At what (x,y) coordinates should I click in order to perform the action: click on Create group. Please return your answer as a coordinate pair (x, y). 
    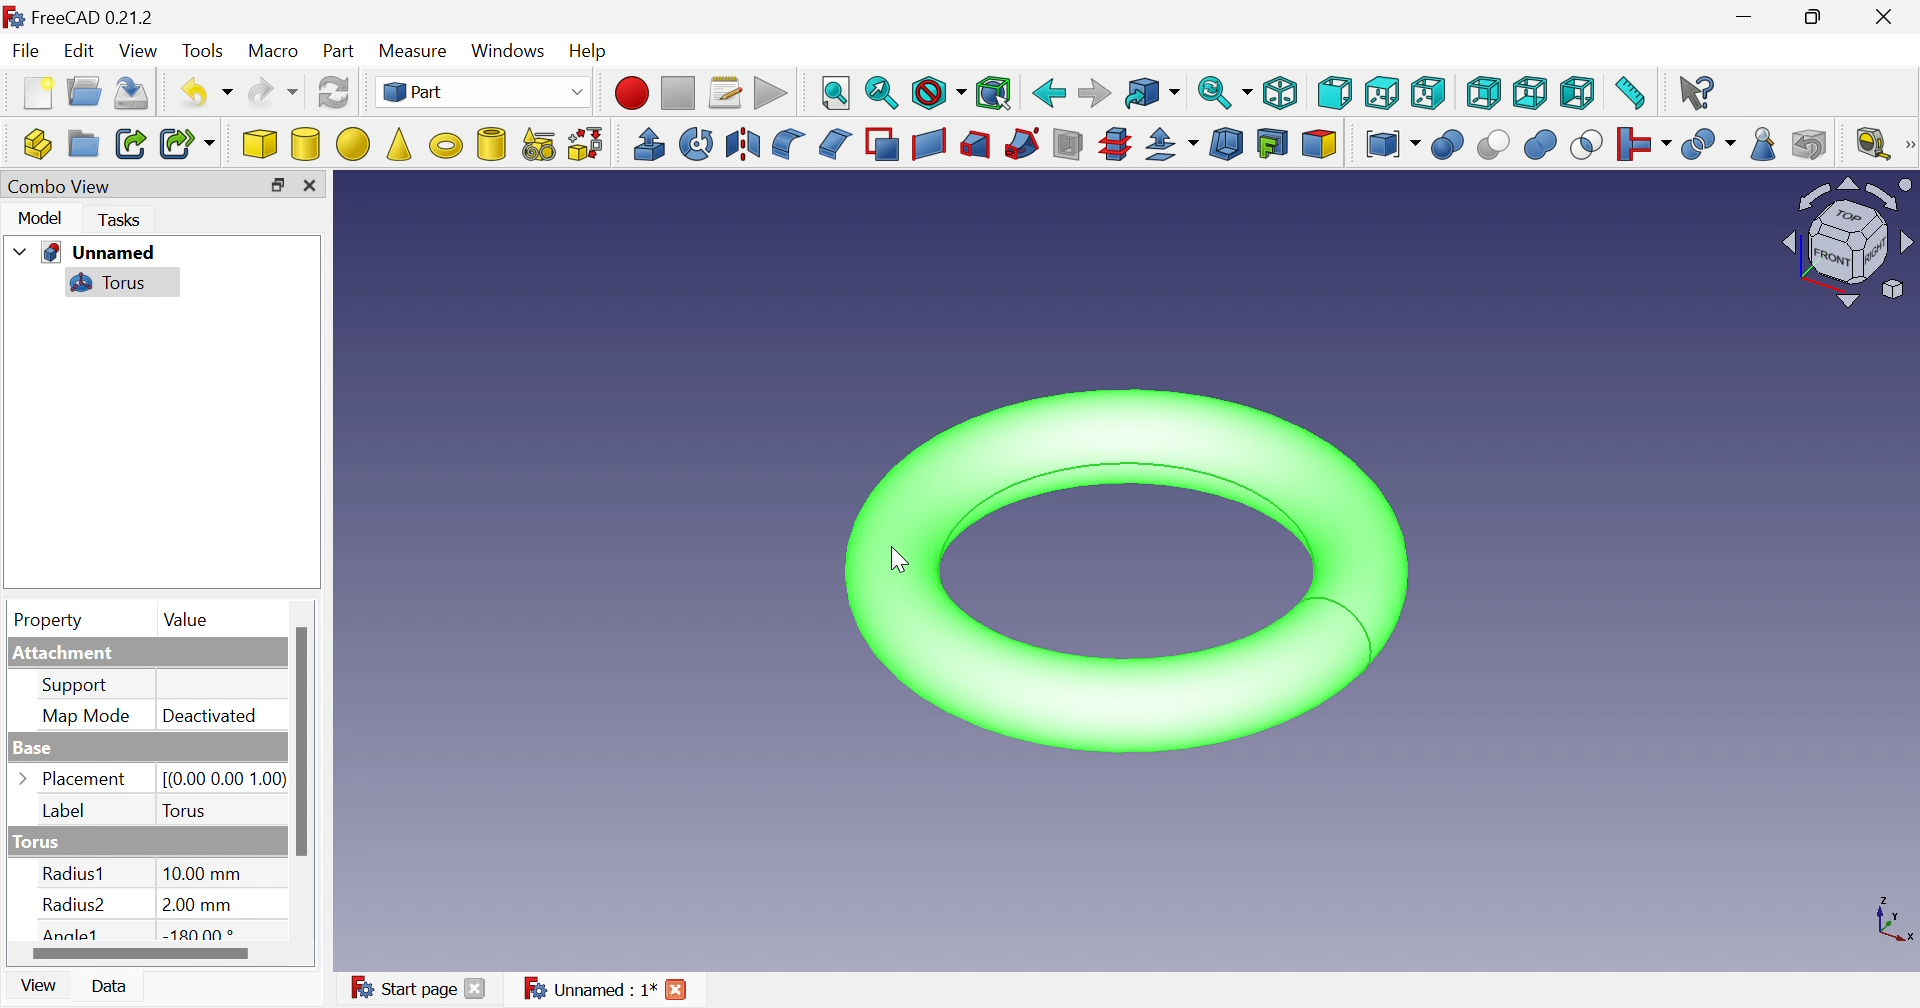
    Looking at the image, I should click on (83, 145).